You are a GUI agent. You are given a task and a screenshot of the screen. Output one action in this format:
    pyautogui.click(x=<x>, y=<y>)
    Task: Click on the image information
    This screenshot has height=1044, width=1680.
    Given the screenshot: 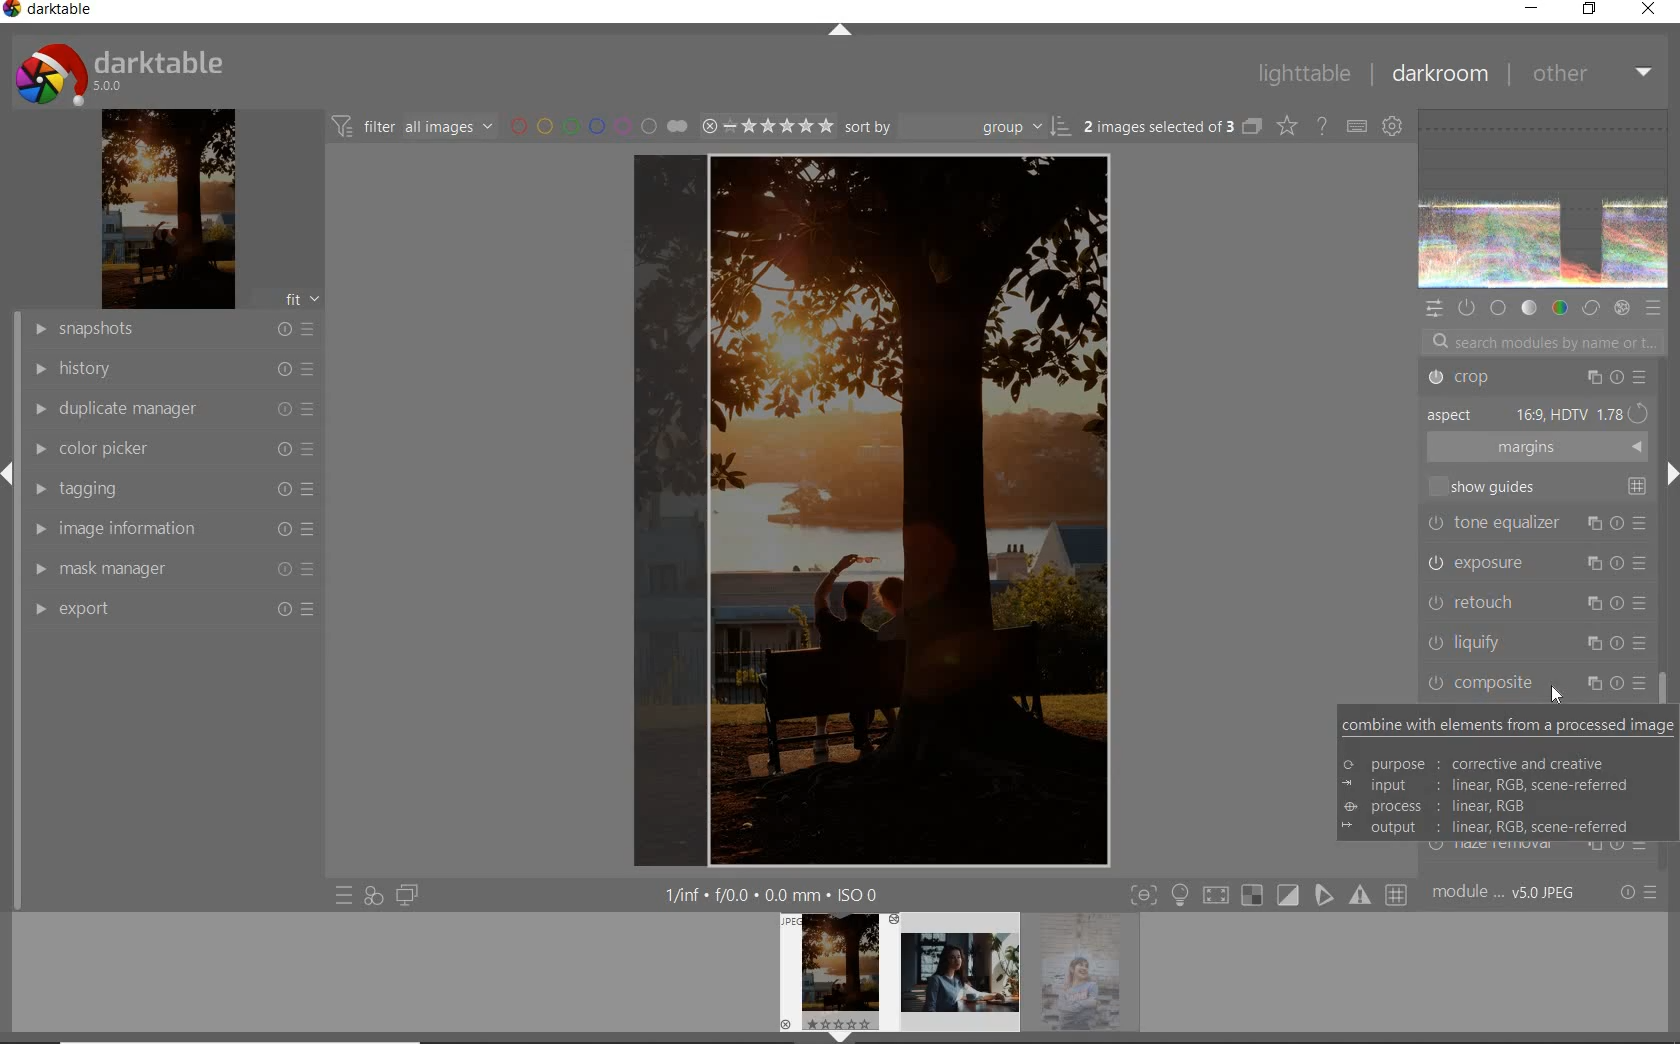 What is the action you would take?
    pyautogui.click(x=170, y=528)
    